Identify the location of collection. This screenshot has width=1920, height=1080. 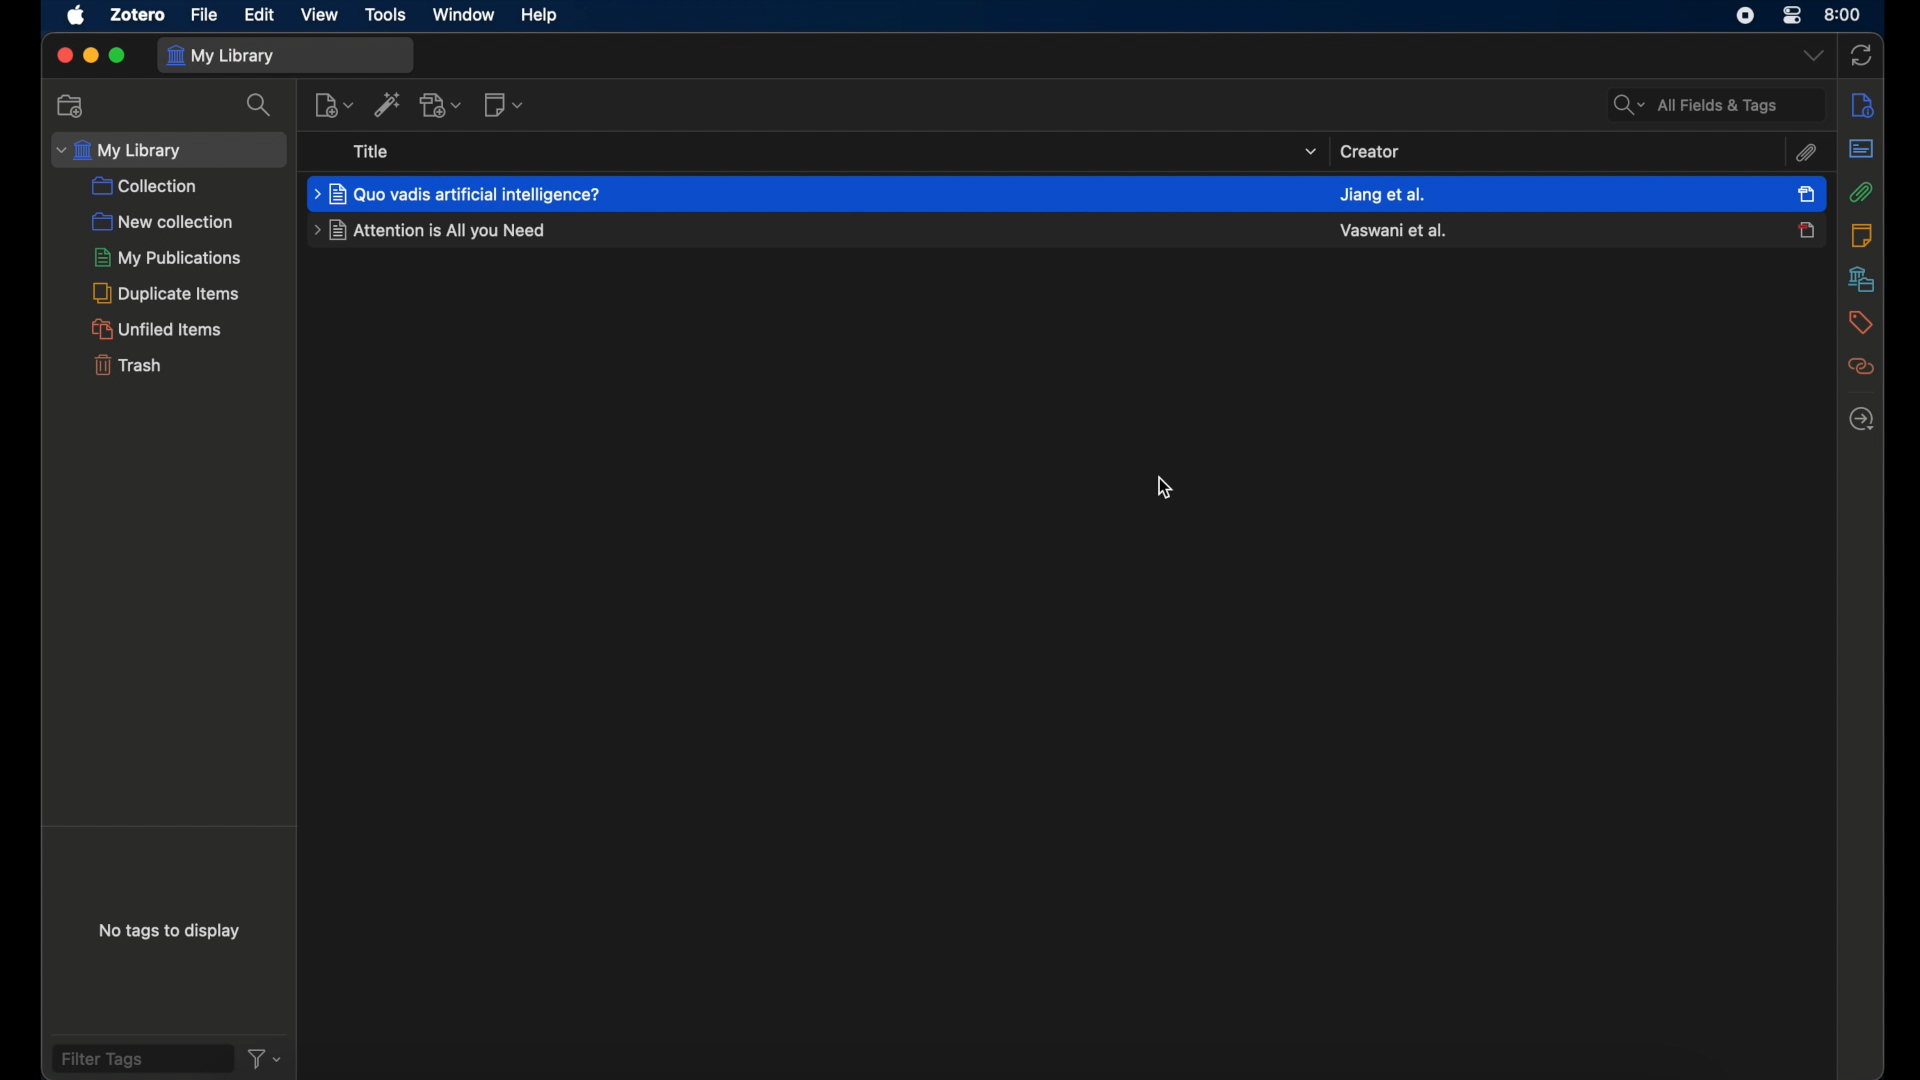
(145, 187).